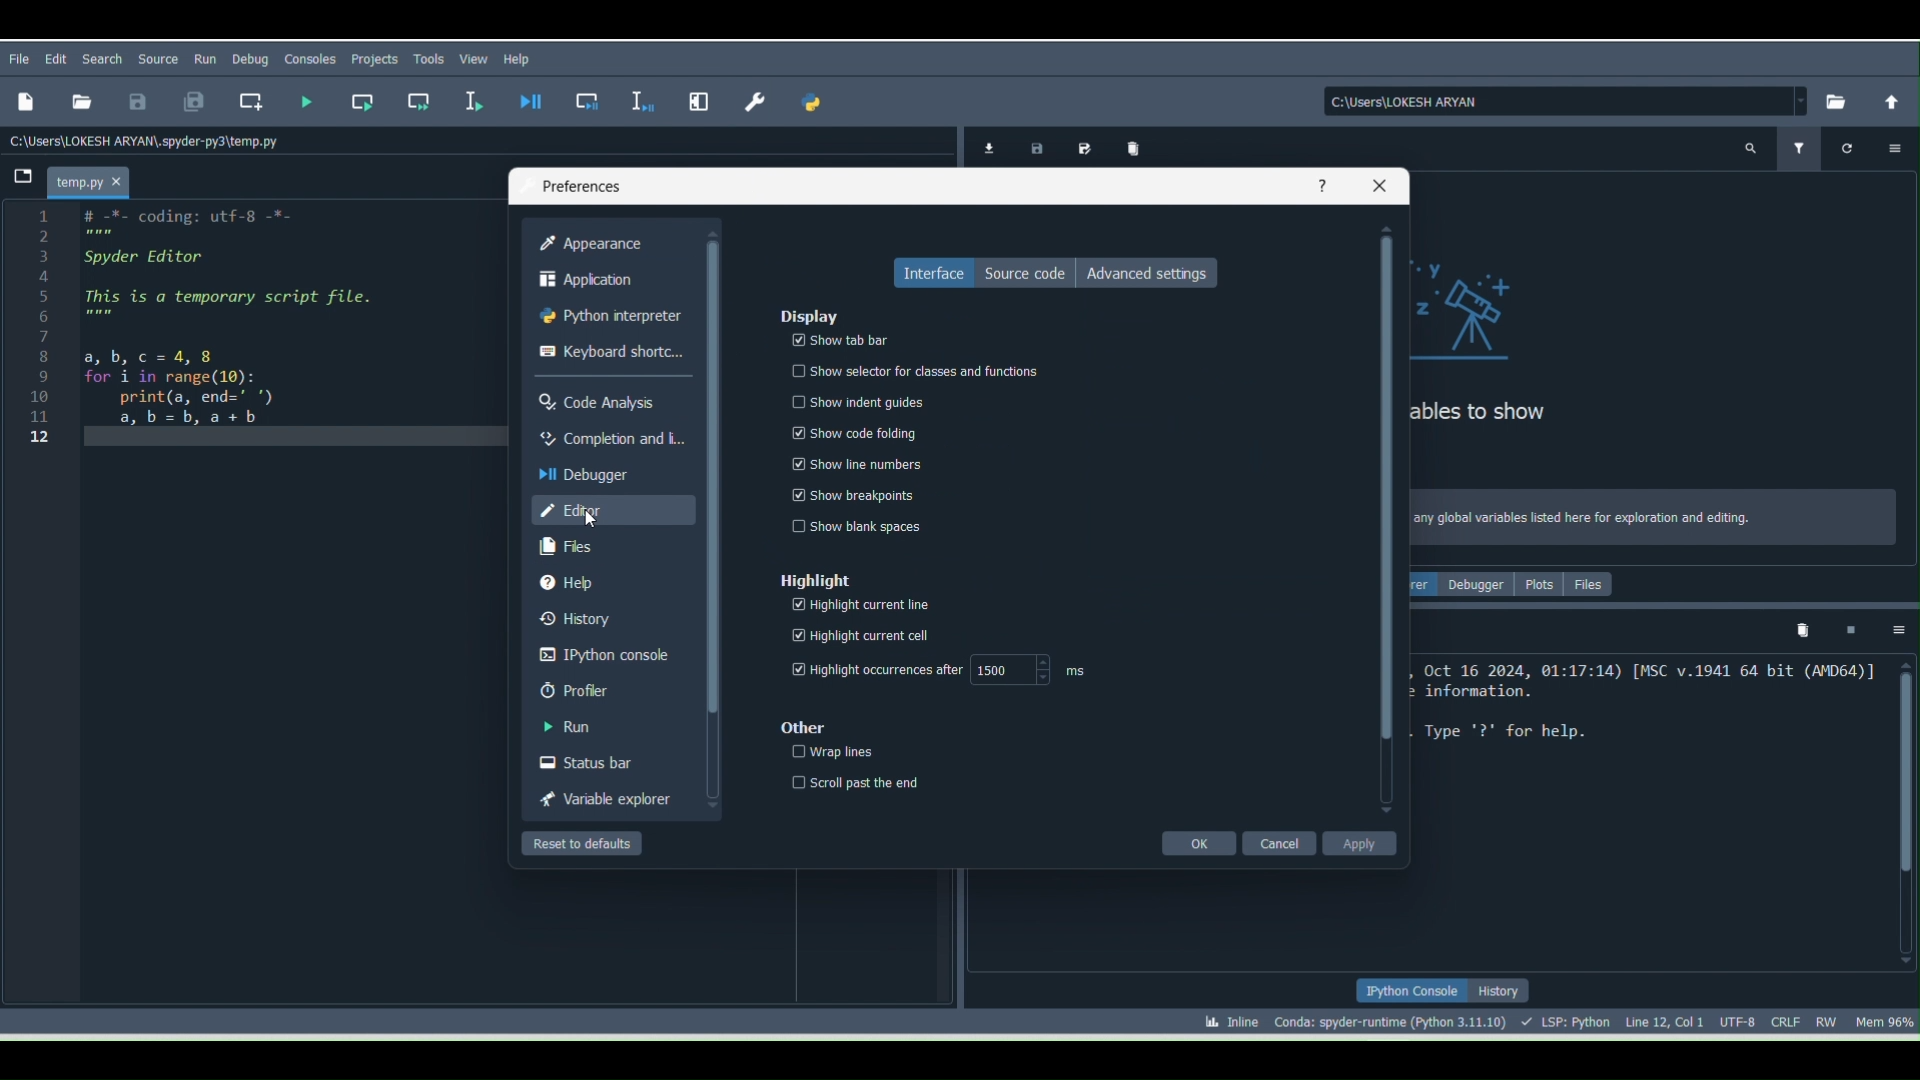 This screenshot has width=1920, height=1080. I want to click on Code Analysis, so click(607, 398).